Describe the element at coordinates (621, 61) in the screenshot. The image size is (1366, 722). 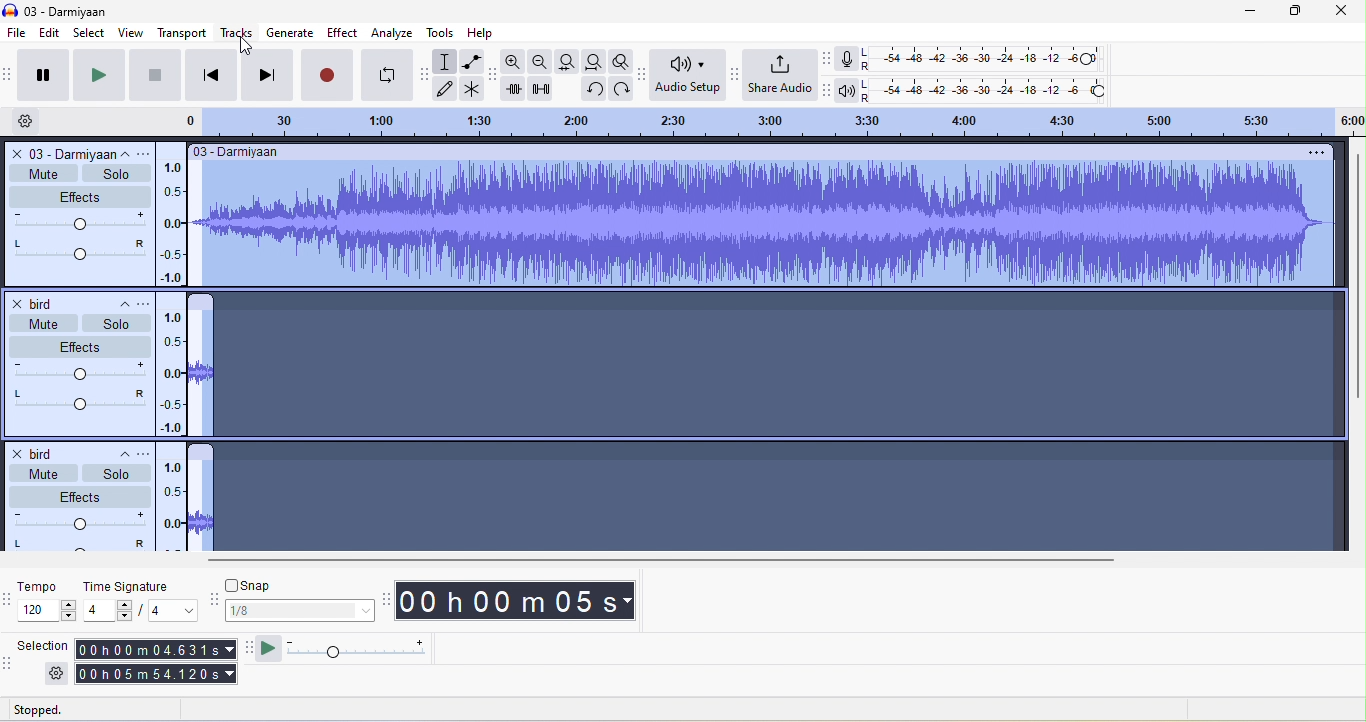
I see `zoom toggle` at that location.